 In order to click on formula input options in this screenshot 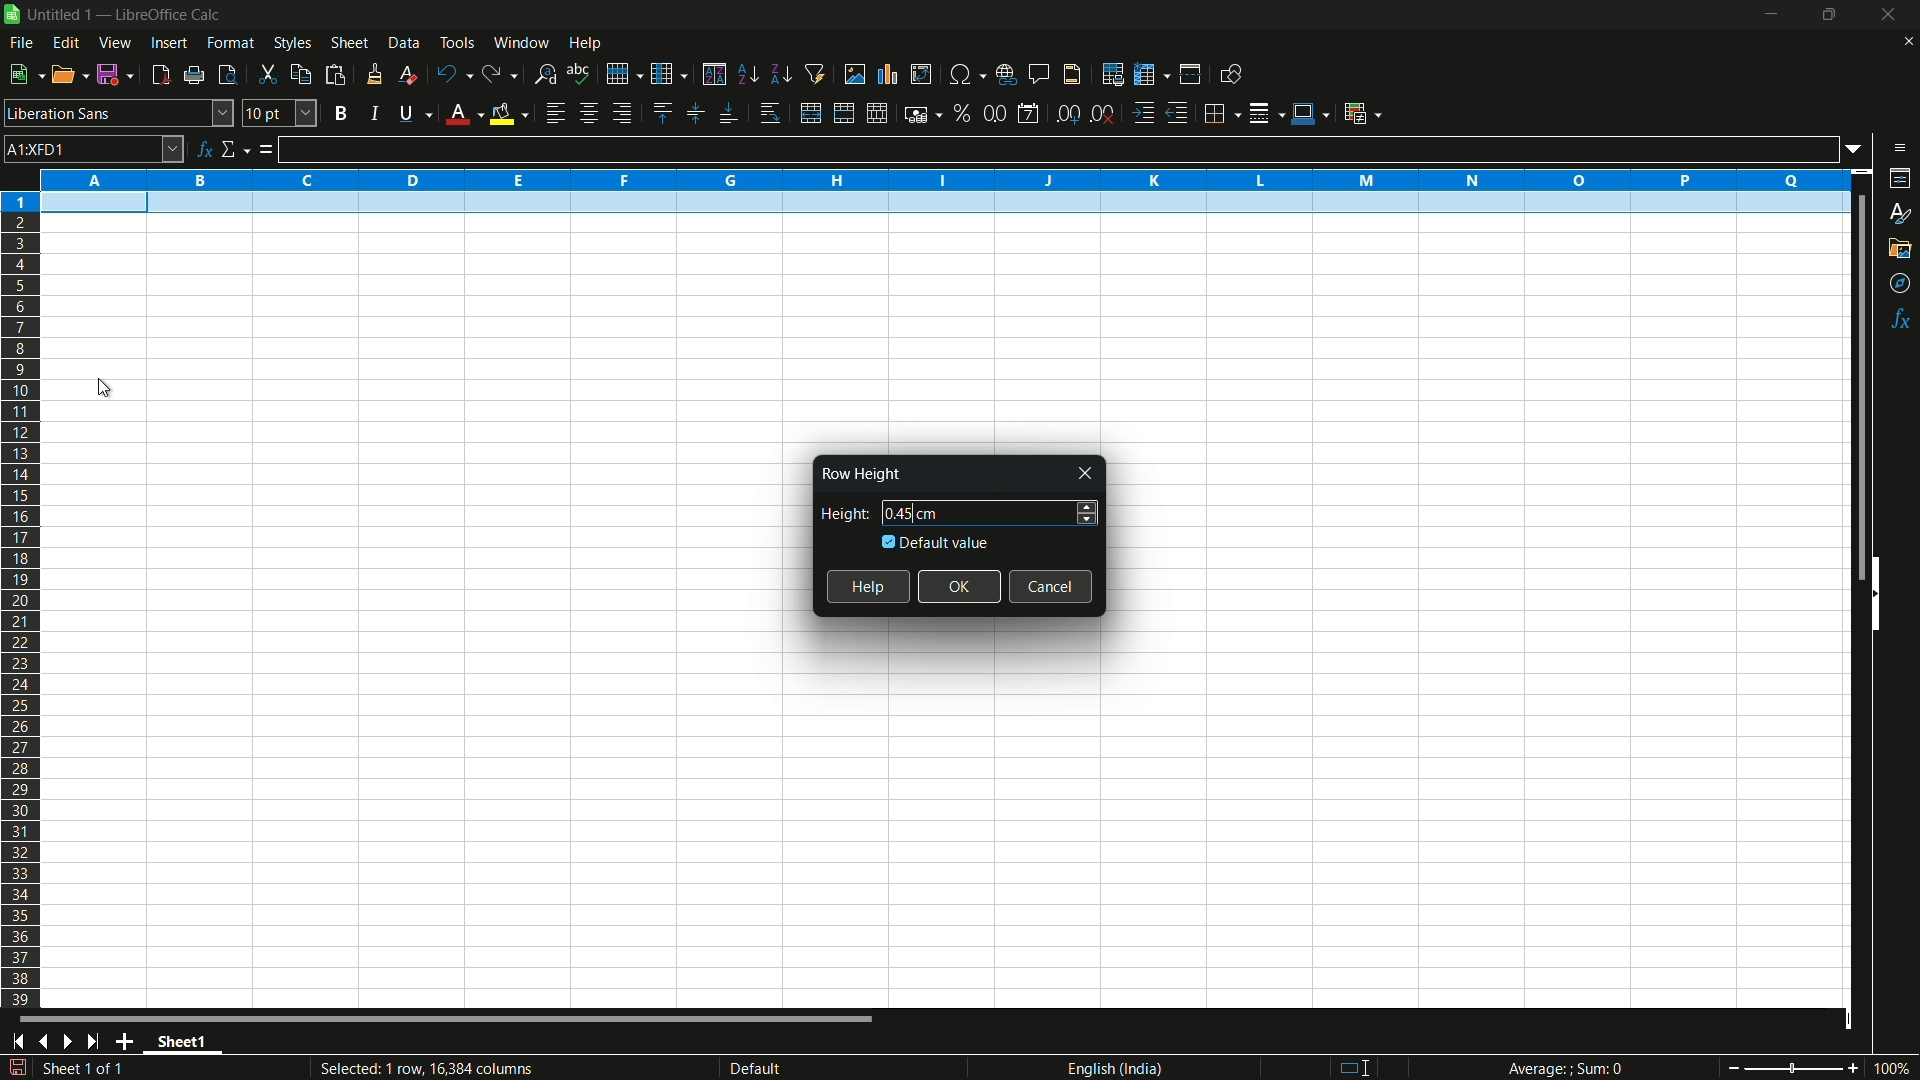, I will do `click(1859, 148)`.